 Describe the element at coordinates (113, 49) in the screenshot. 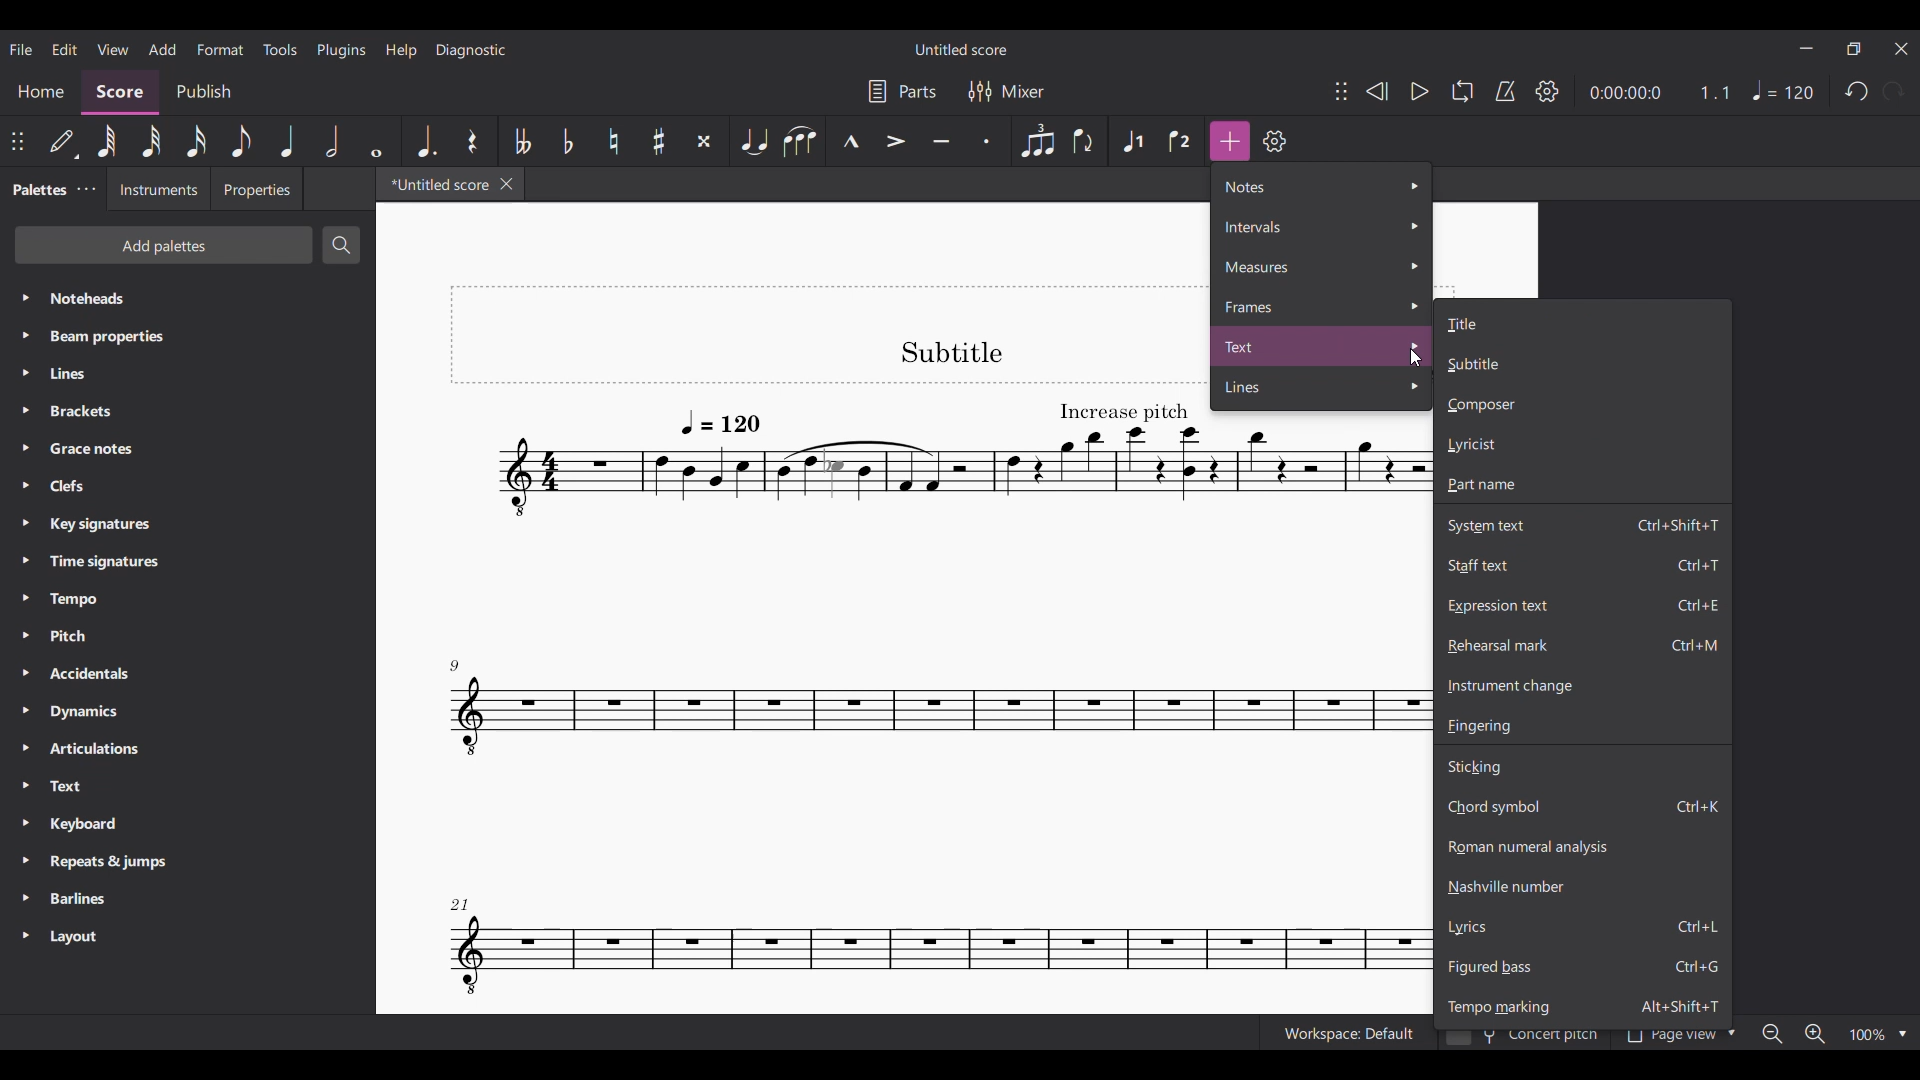

I see `View menu ` at that location.